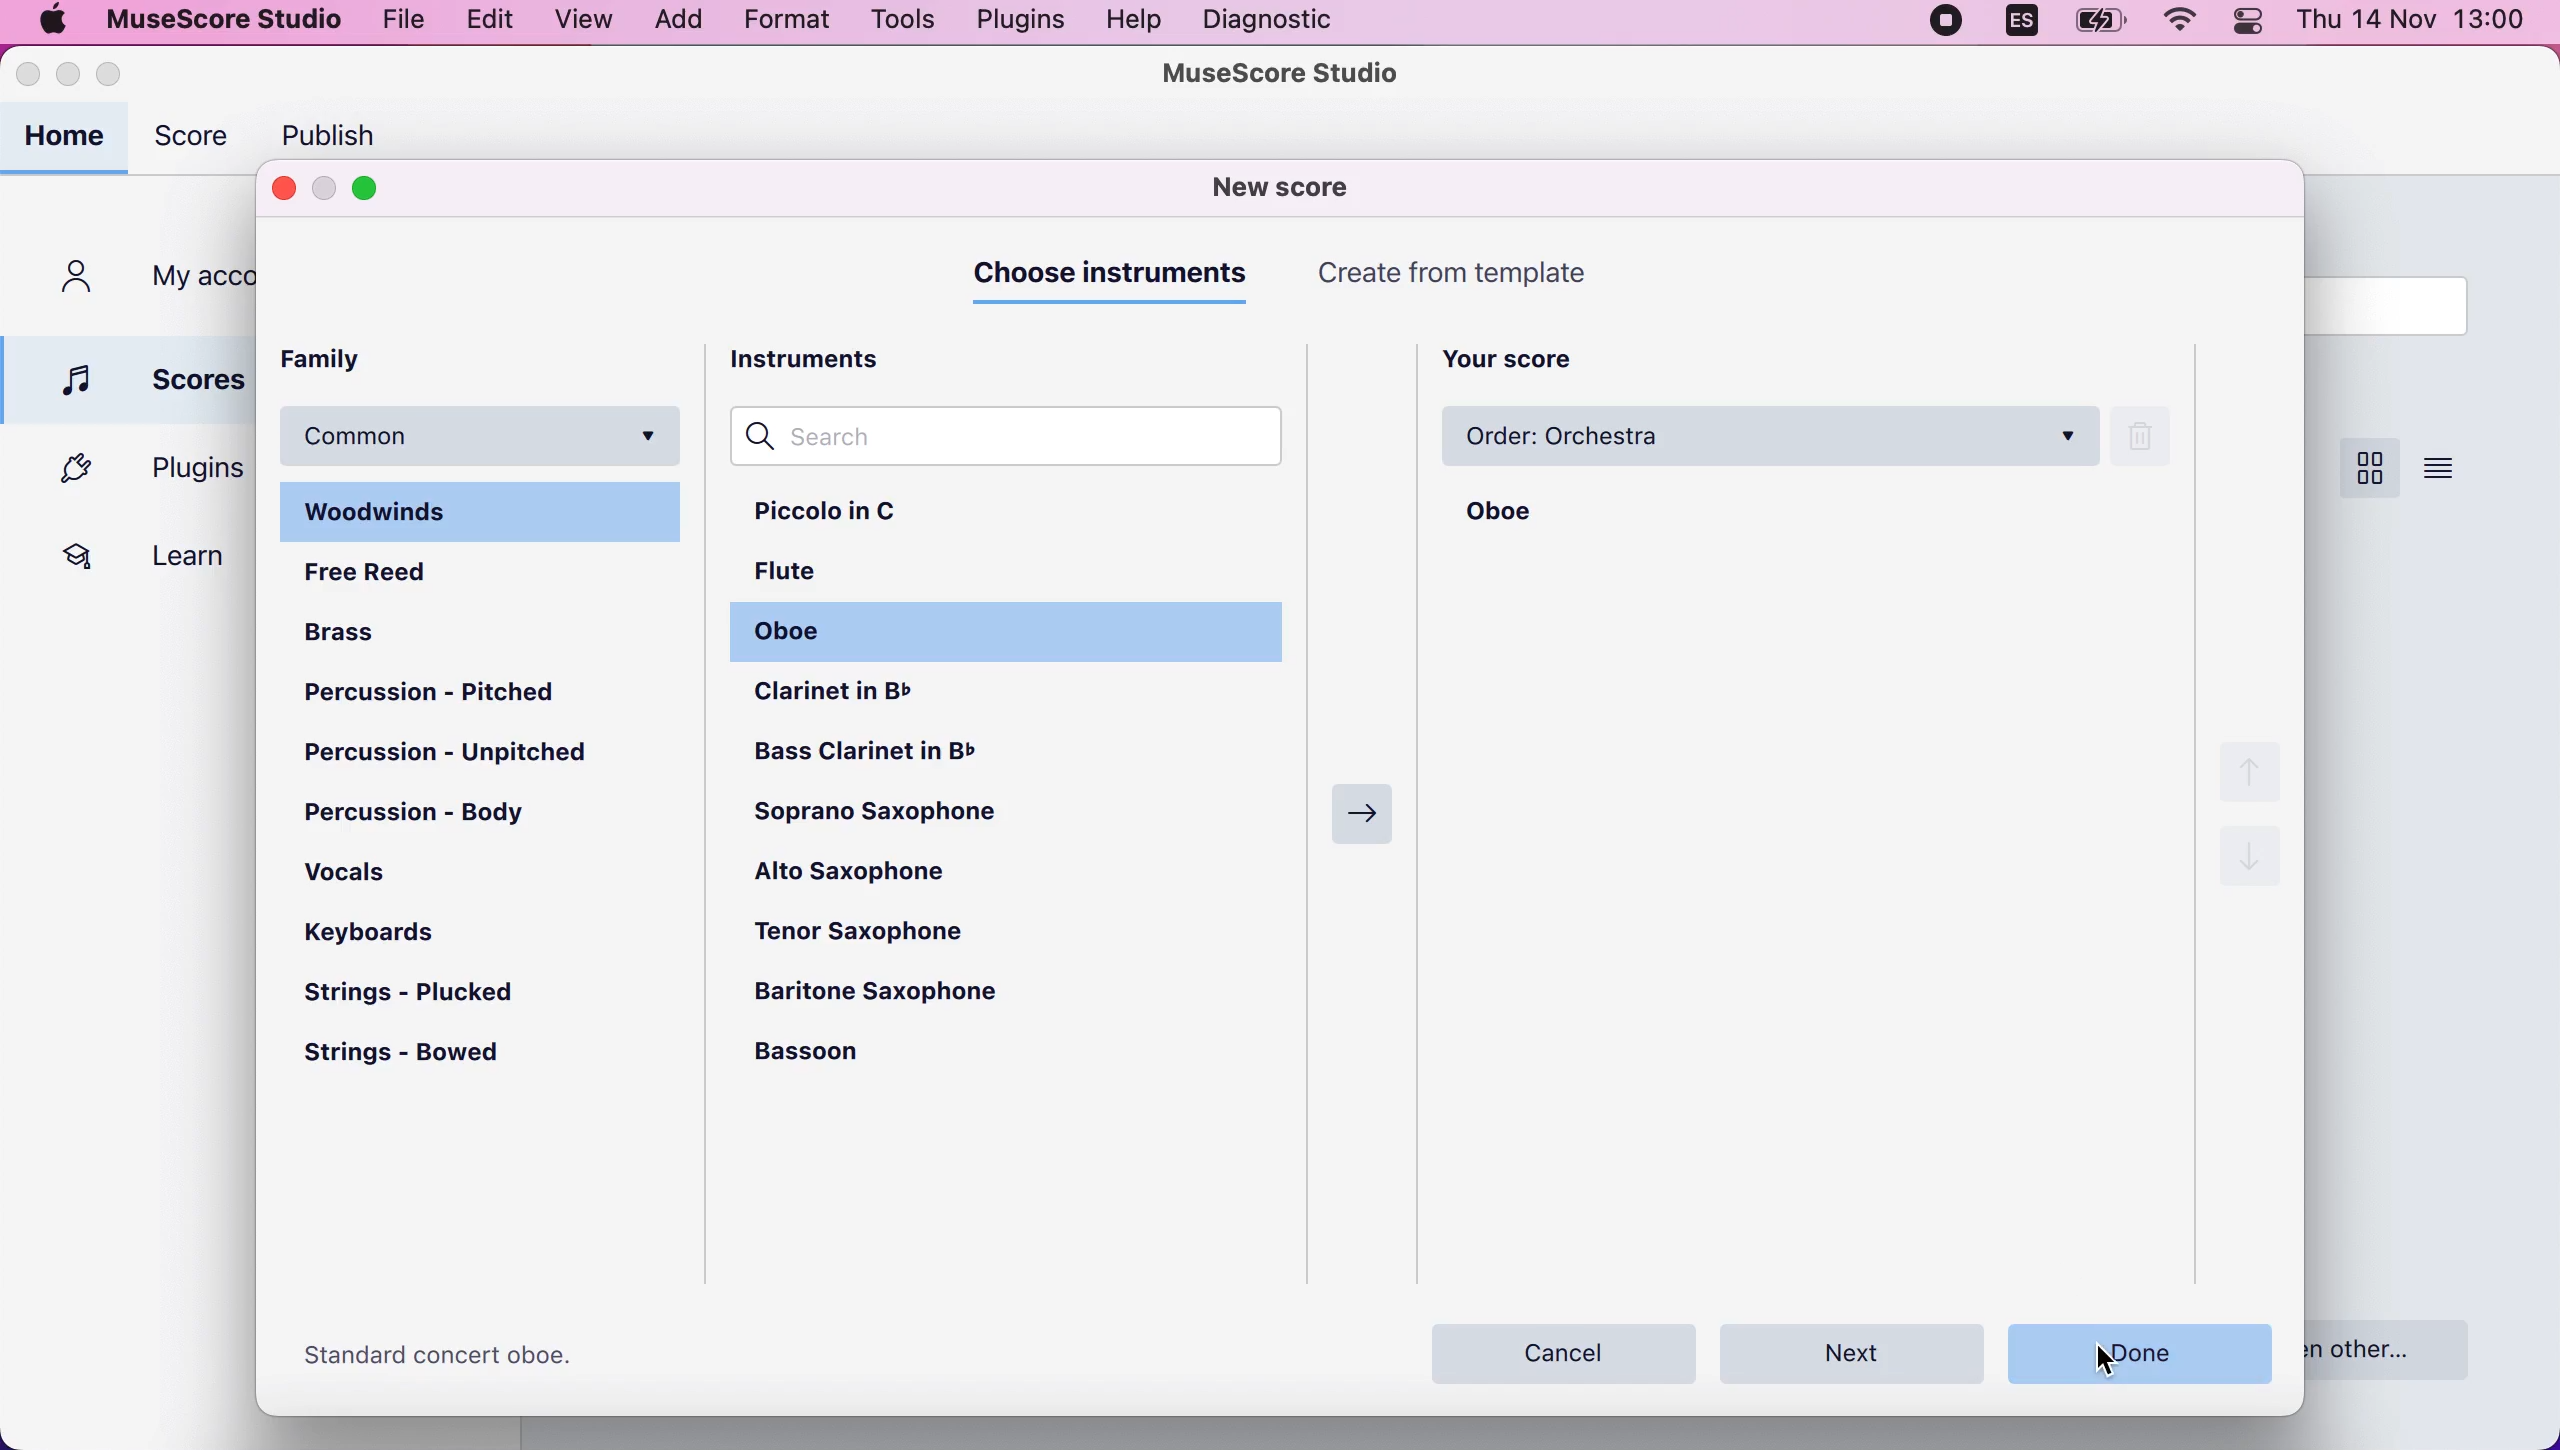 This screenshot has width=2560, height=1450. Describe the element at coordinates (341, 130) in the screenshot. I see `publish` at that location.